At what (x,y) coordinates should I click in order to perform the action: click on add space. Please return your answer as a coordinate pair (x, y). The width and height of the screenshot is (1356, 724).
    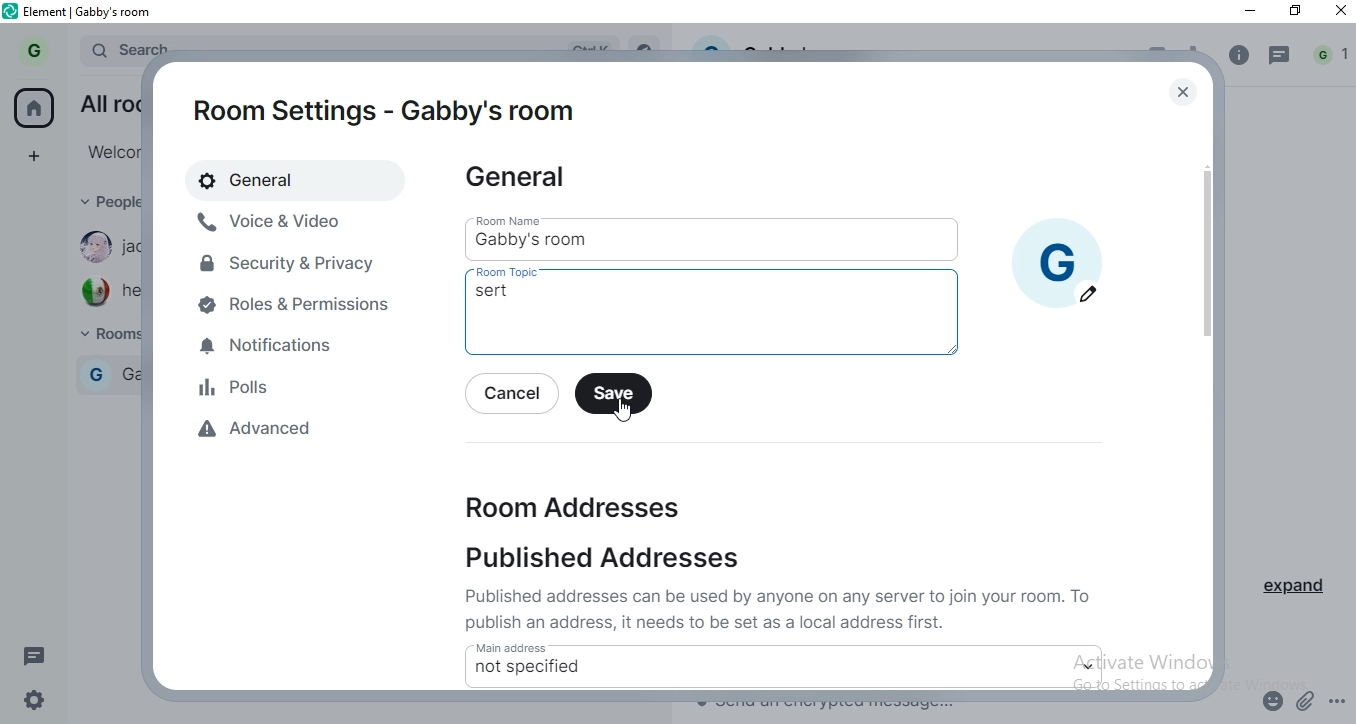
    Looking at the image, I should click on (40, 156).